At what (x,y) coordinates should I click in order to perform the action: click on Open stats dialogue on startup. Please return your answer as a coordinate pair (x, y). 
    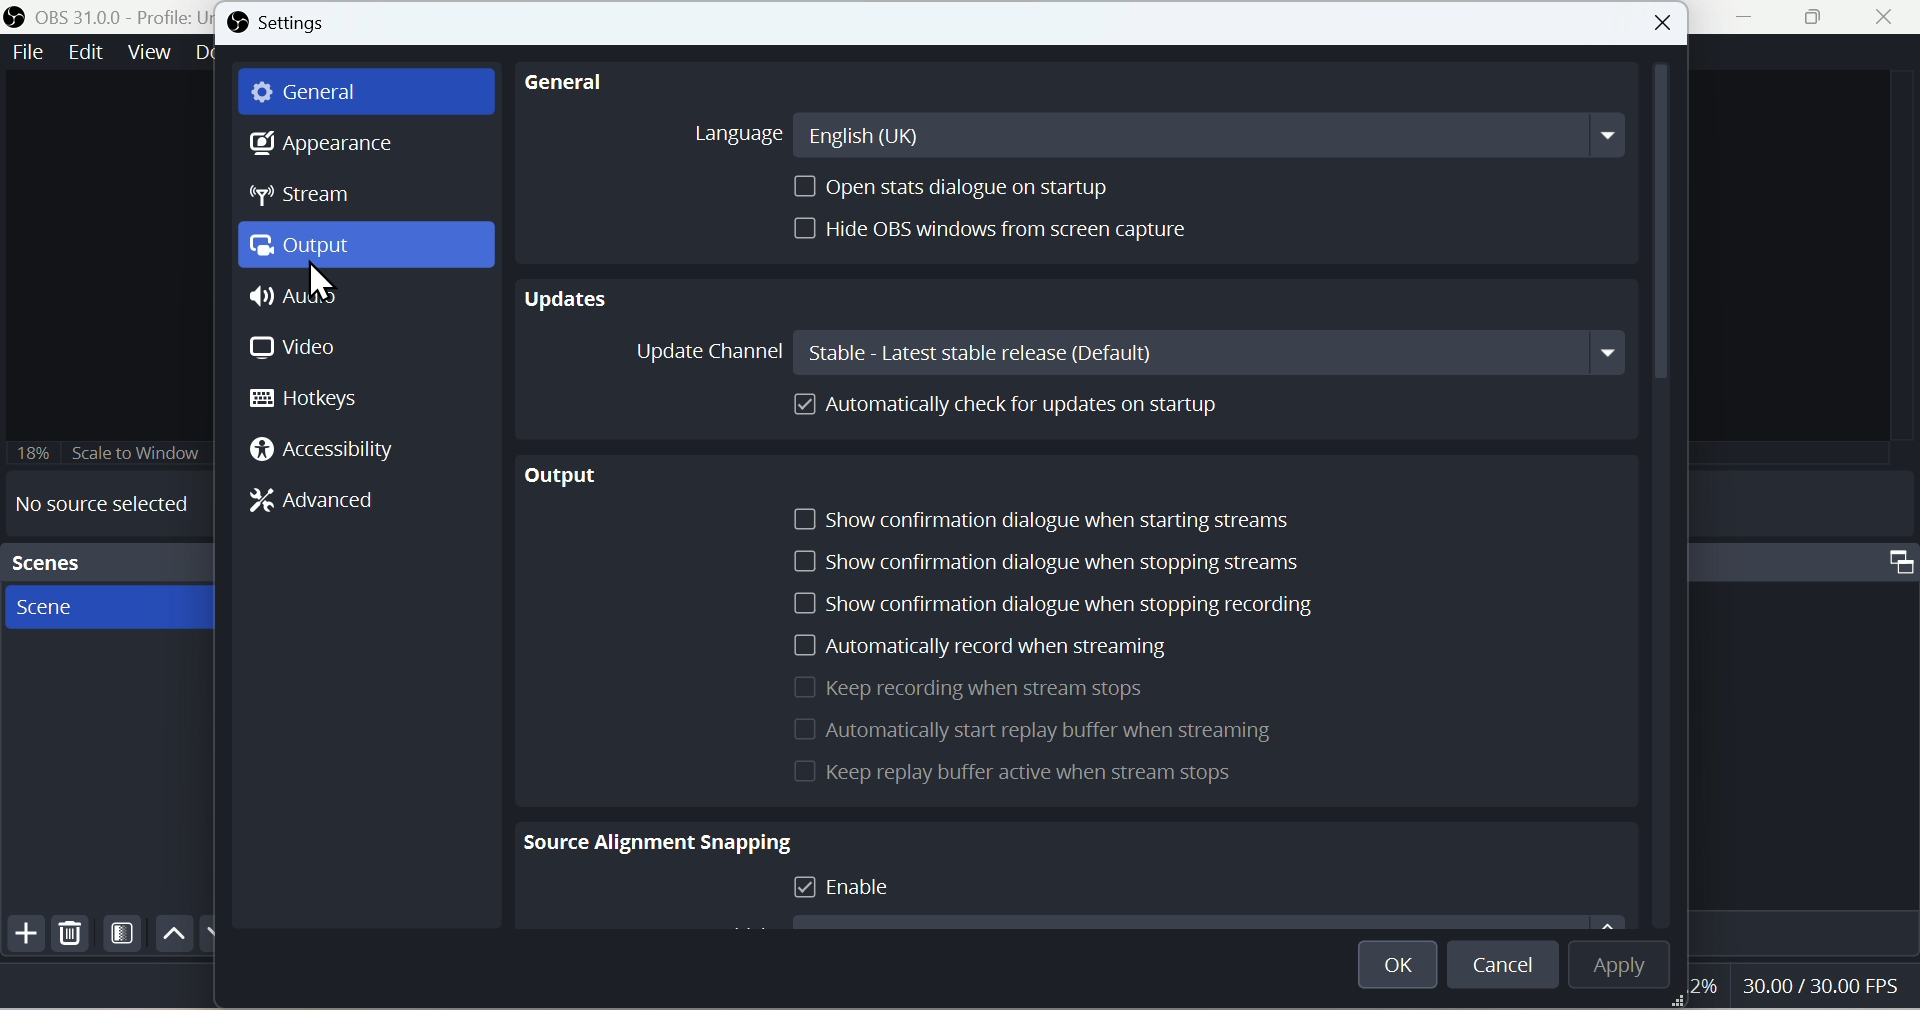
    Looking at the image, I should click on (950, 188).